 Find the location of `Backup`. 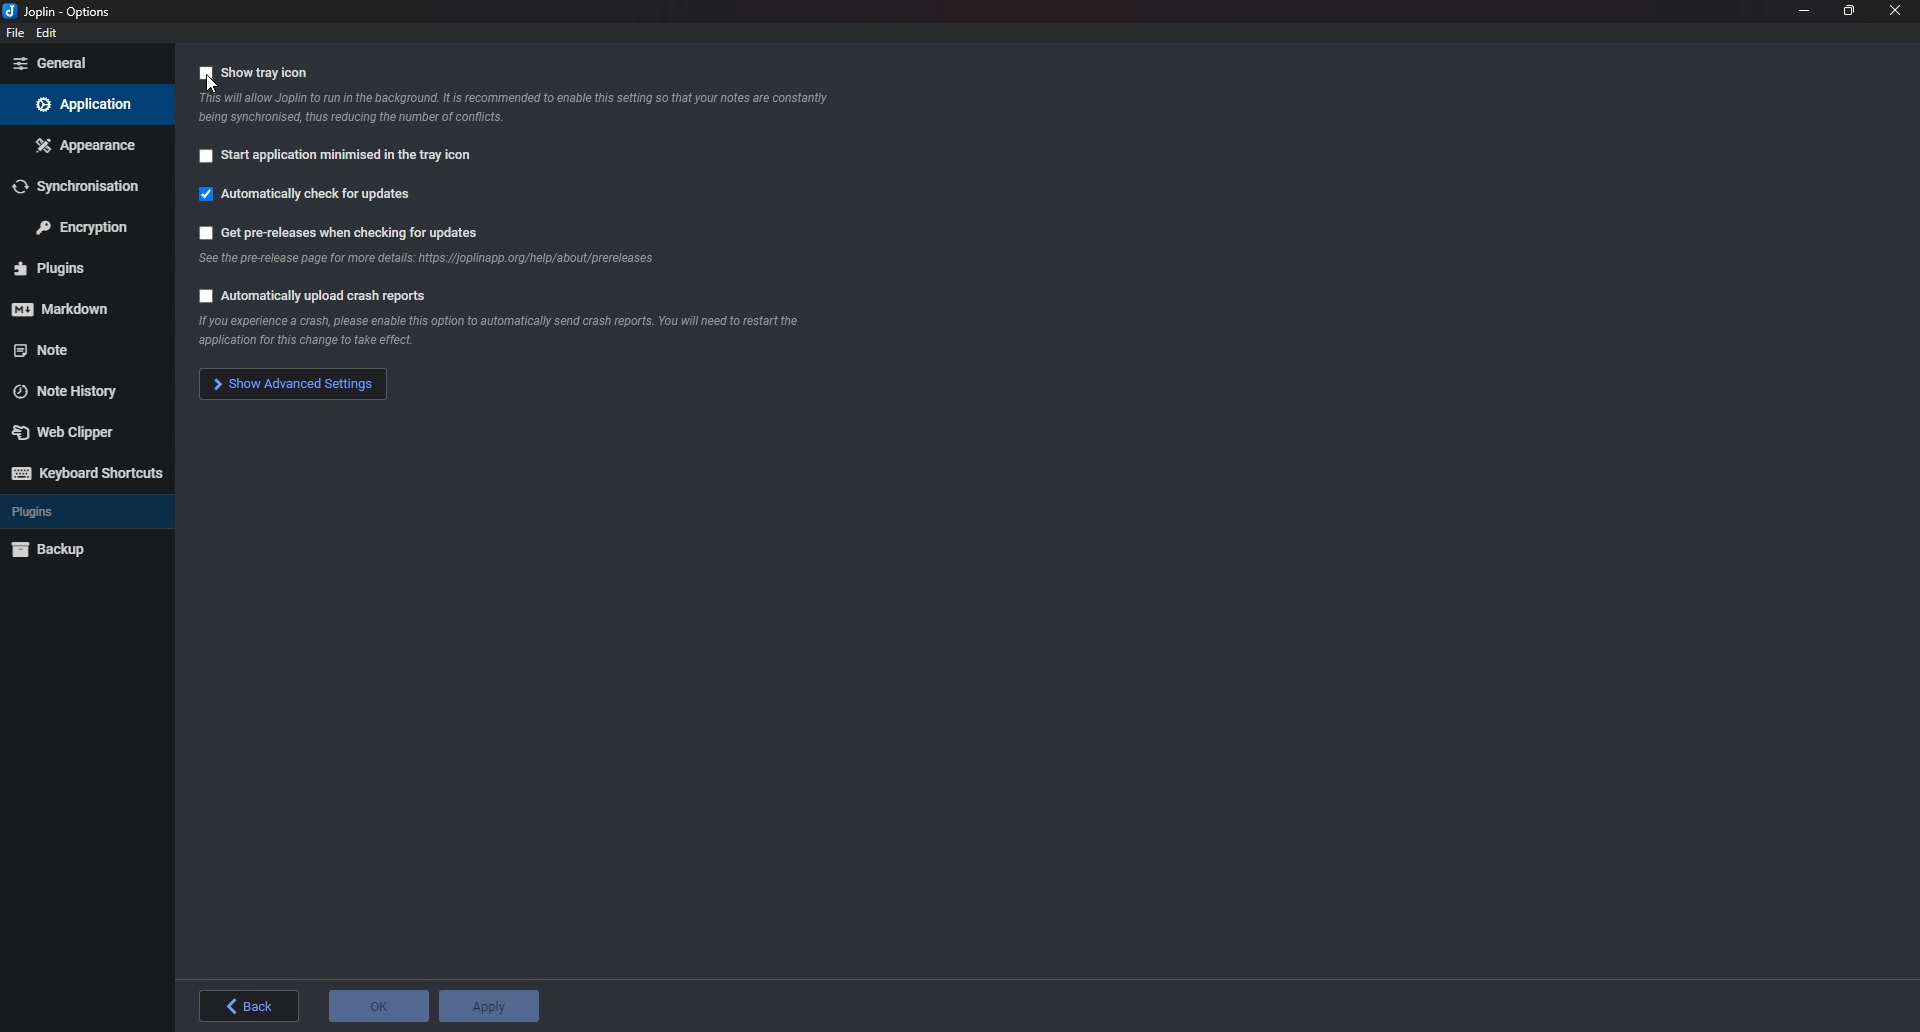

Backup is located at coordinates (67, 551).